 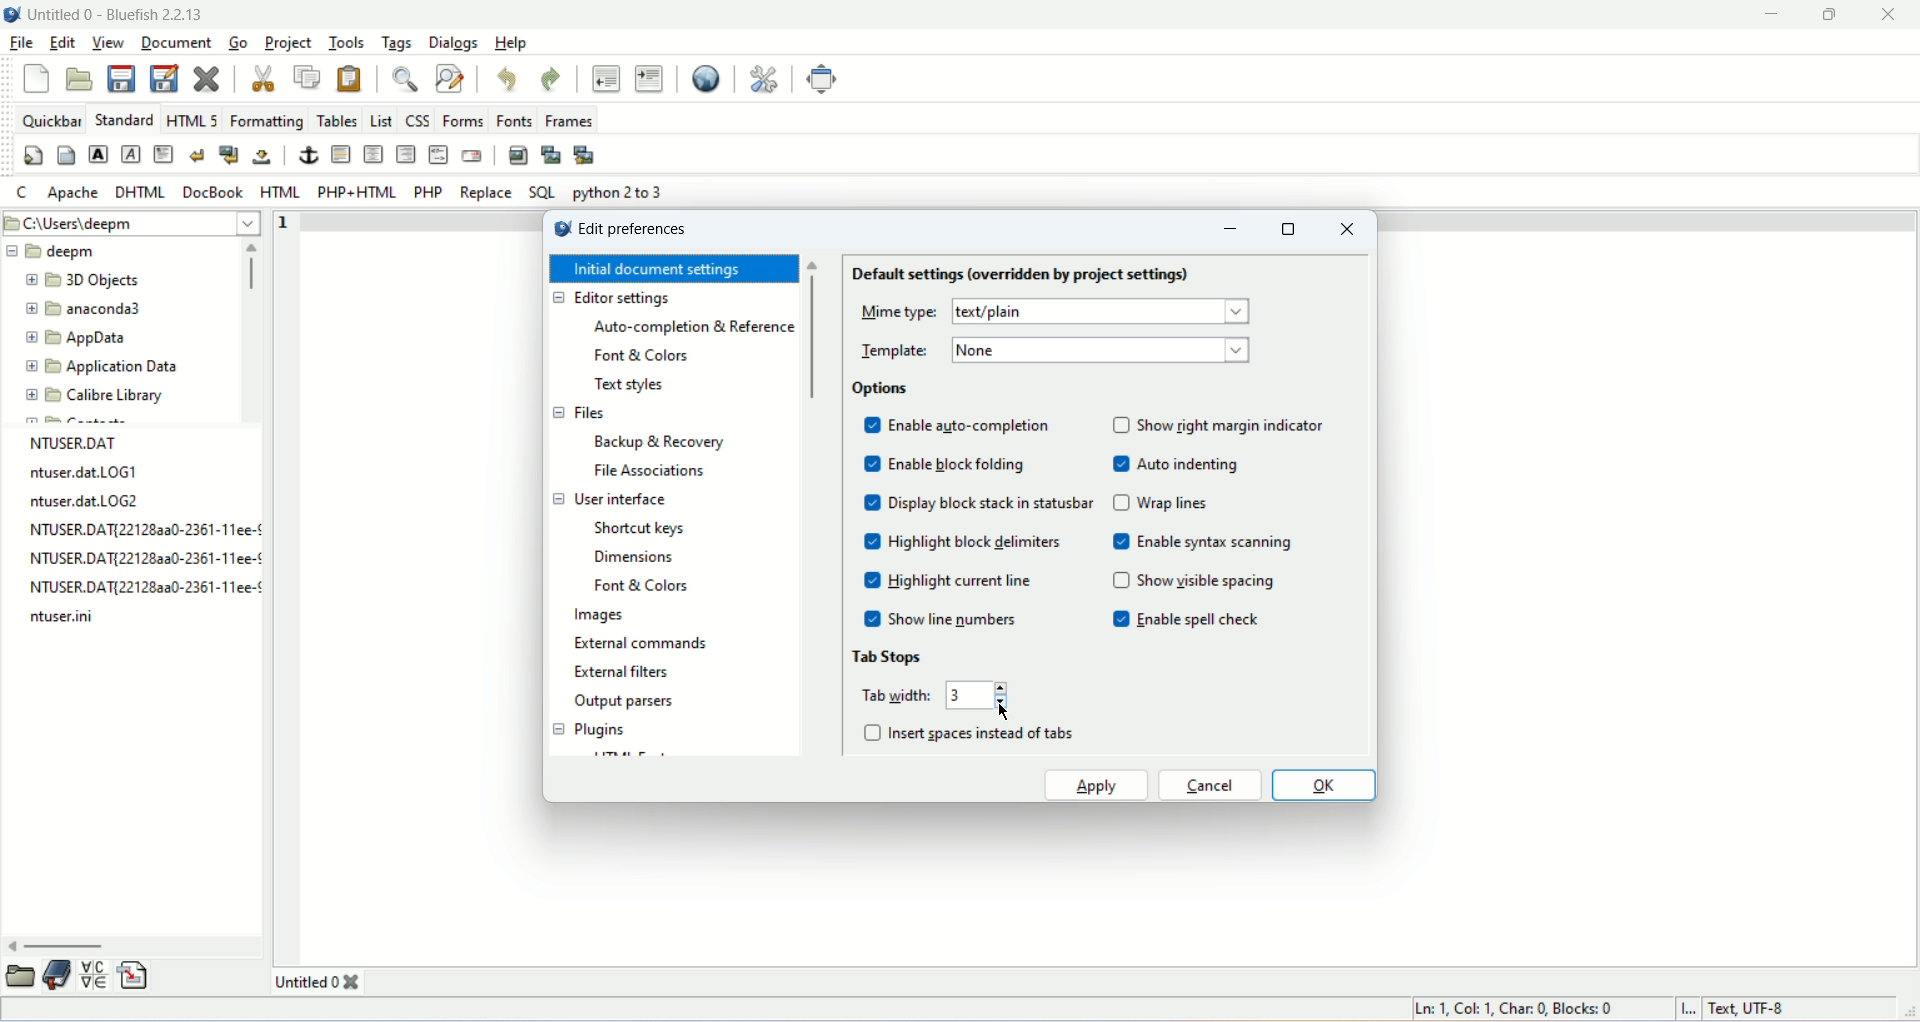 What do you see at coordinates (626, 705) in the screenshot?
I see `output` at bounding box center [626, 705].